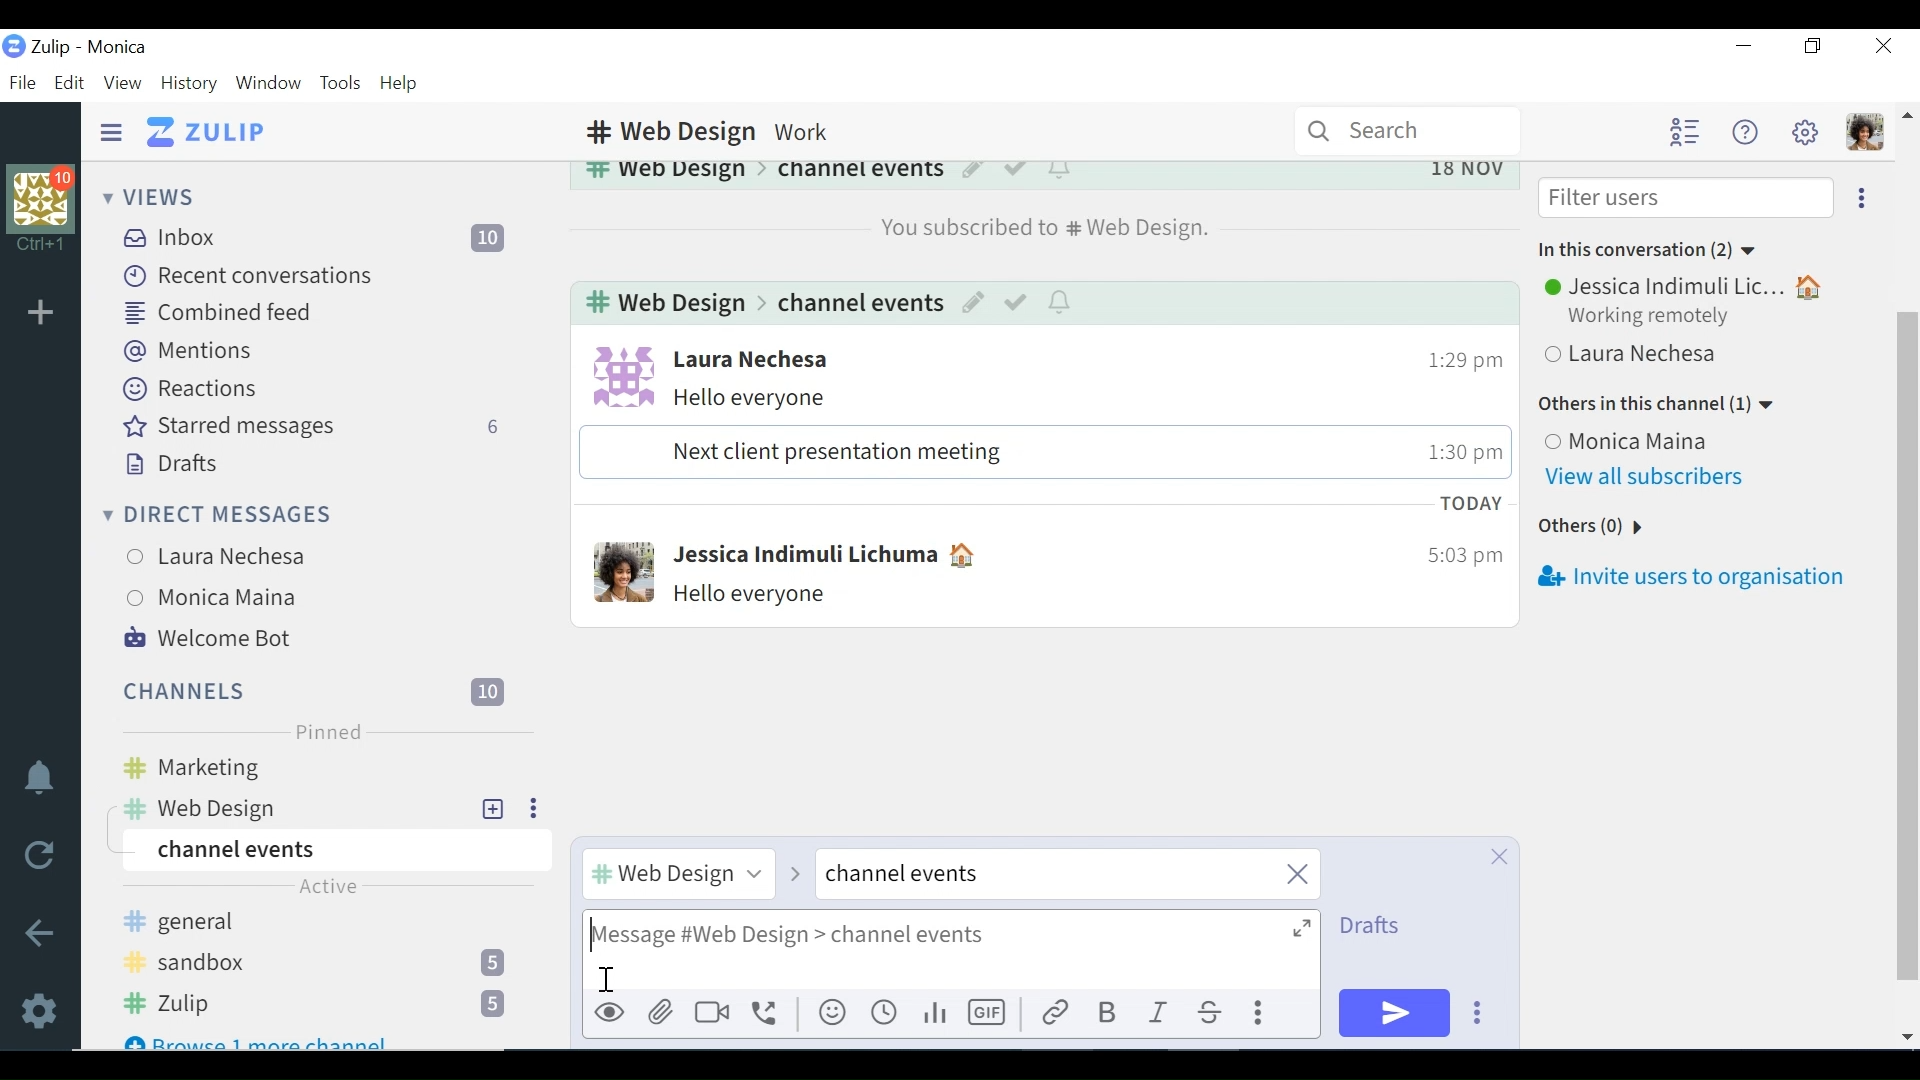 The height and width of the screenshot is (1080, 1920). Describe the element at coordinates (21, 82) in the screenshot. I see `File` at that location.